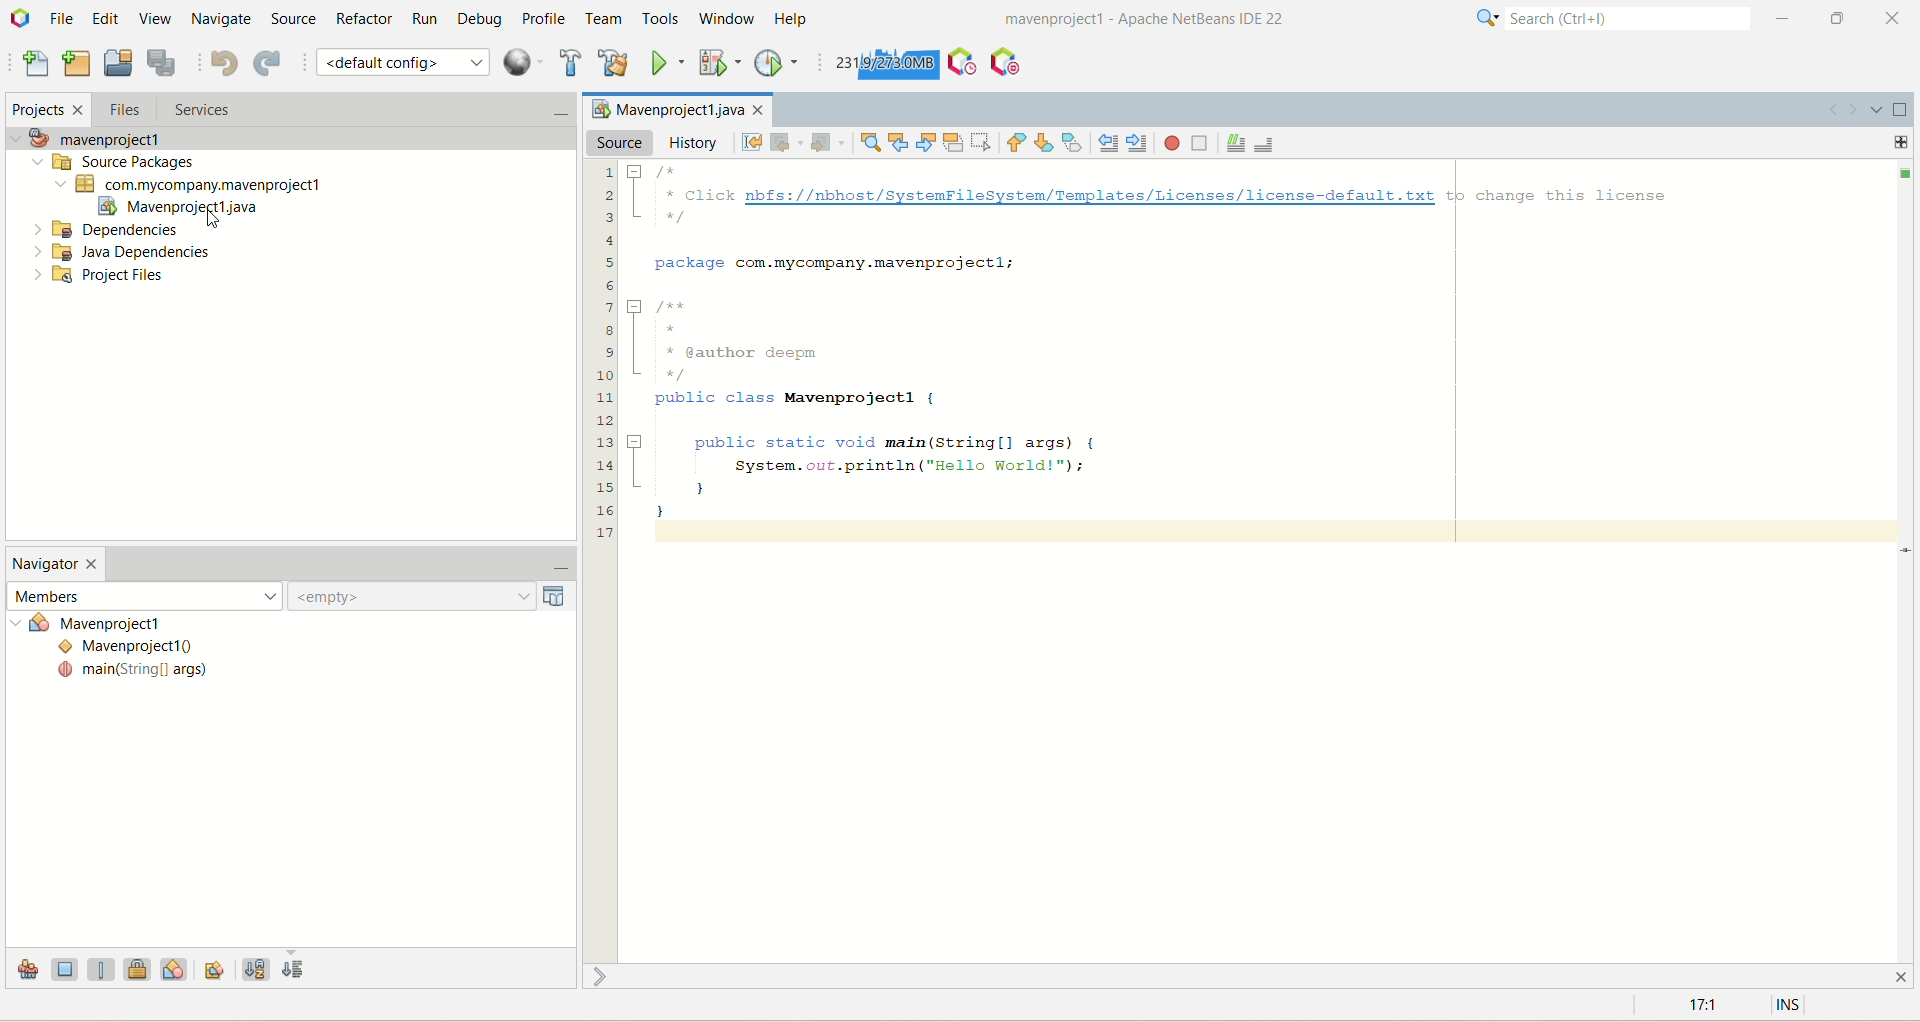 The height and width of the screenshot is (1022, 1920). I want to click on source package, so click(109, 163).